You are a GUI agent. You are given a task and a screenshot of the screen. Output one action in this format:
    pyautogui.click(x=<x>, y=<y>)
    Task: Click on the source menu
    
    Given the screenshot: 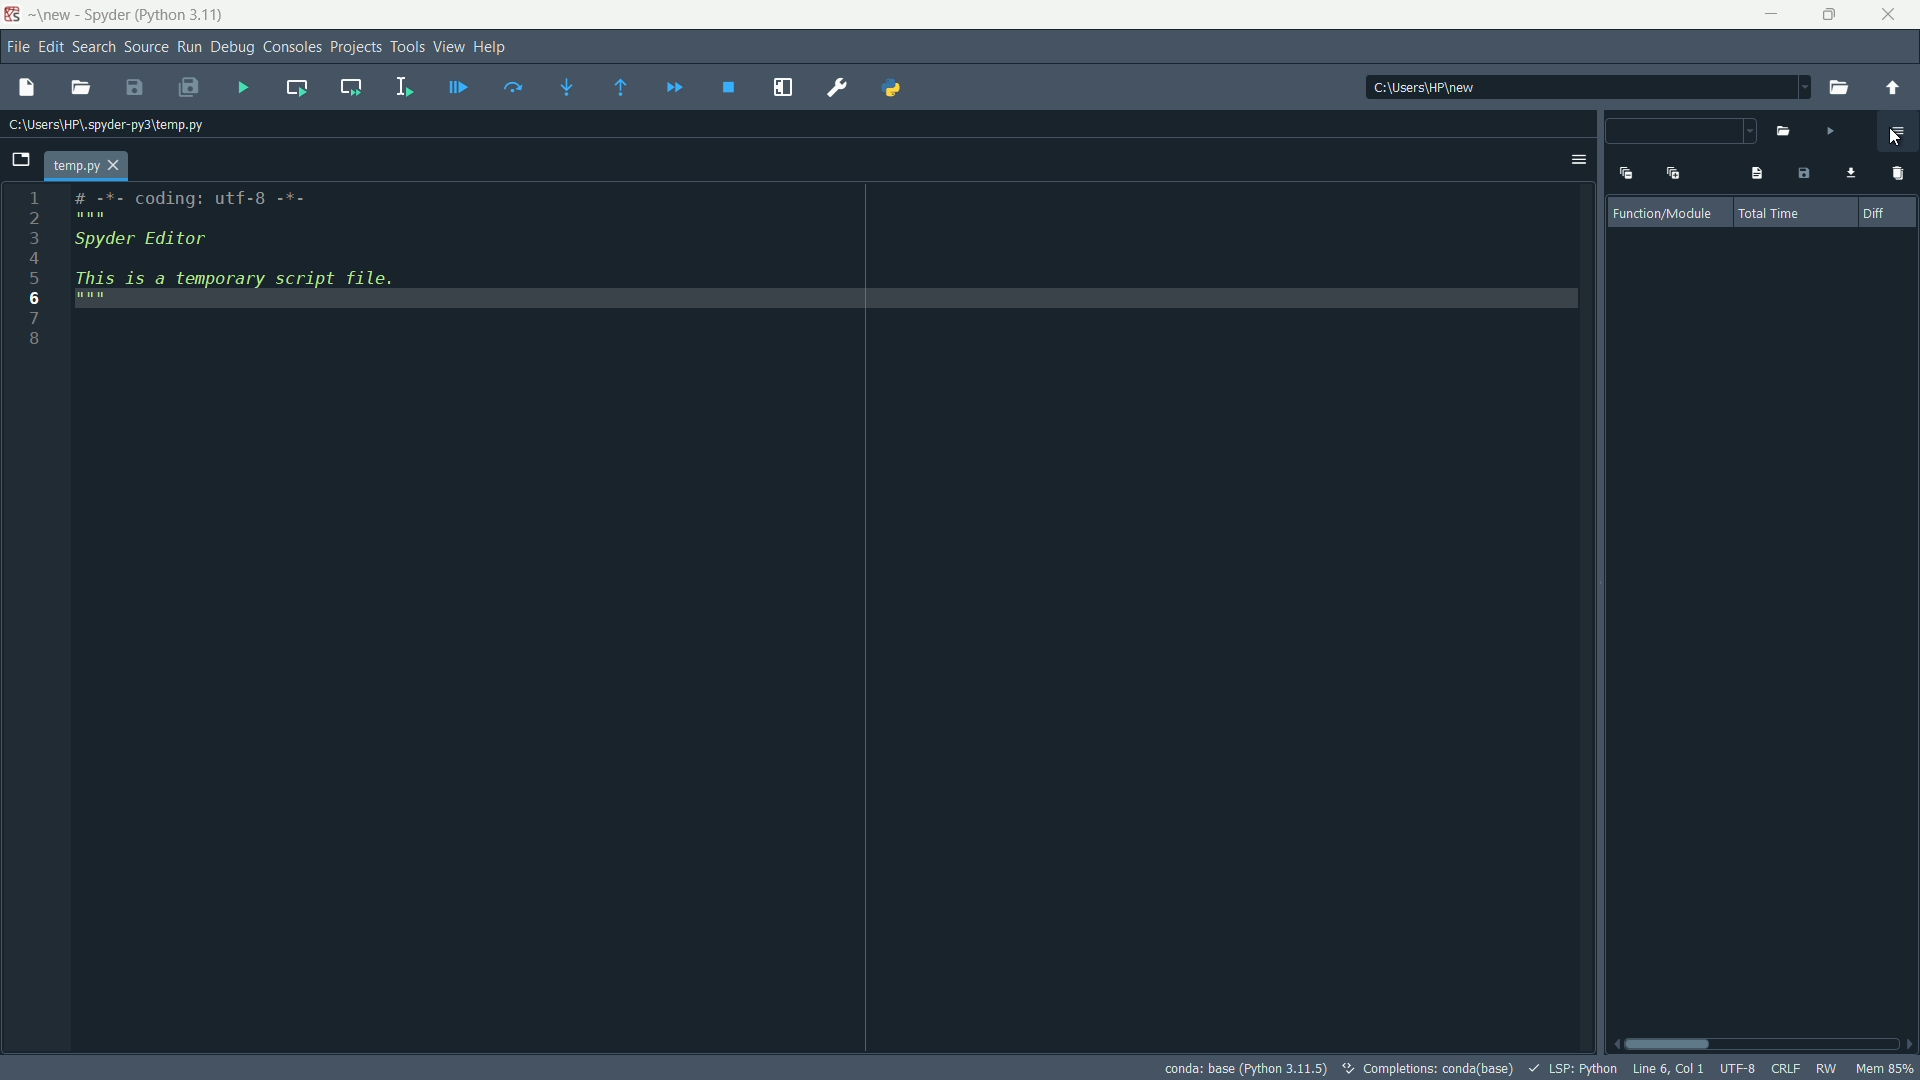 What is the action you would take?
    pyautogui.click(x=143, y=48)
    